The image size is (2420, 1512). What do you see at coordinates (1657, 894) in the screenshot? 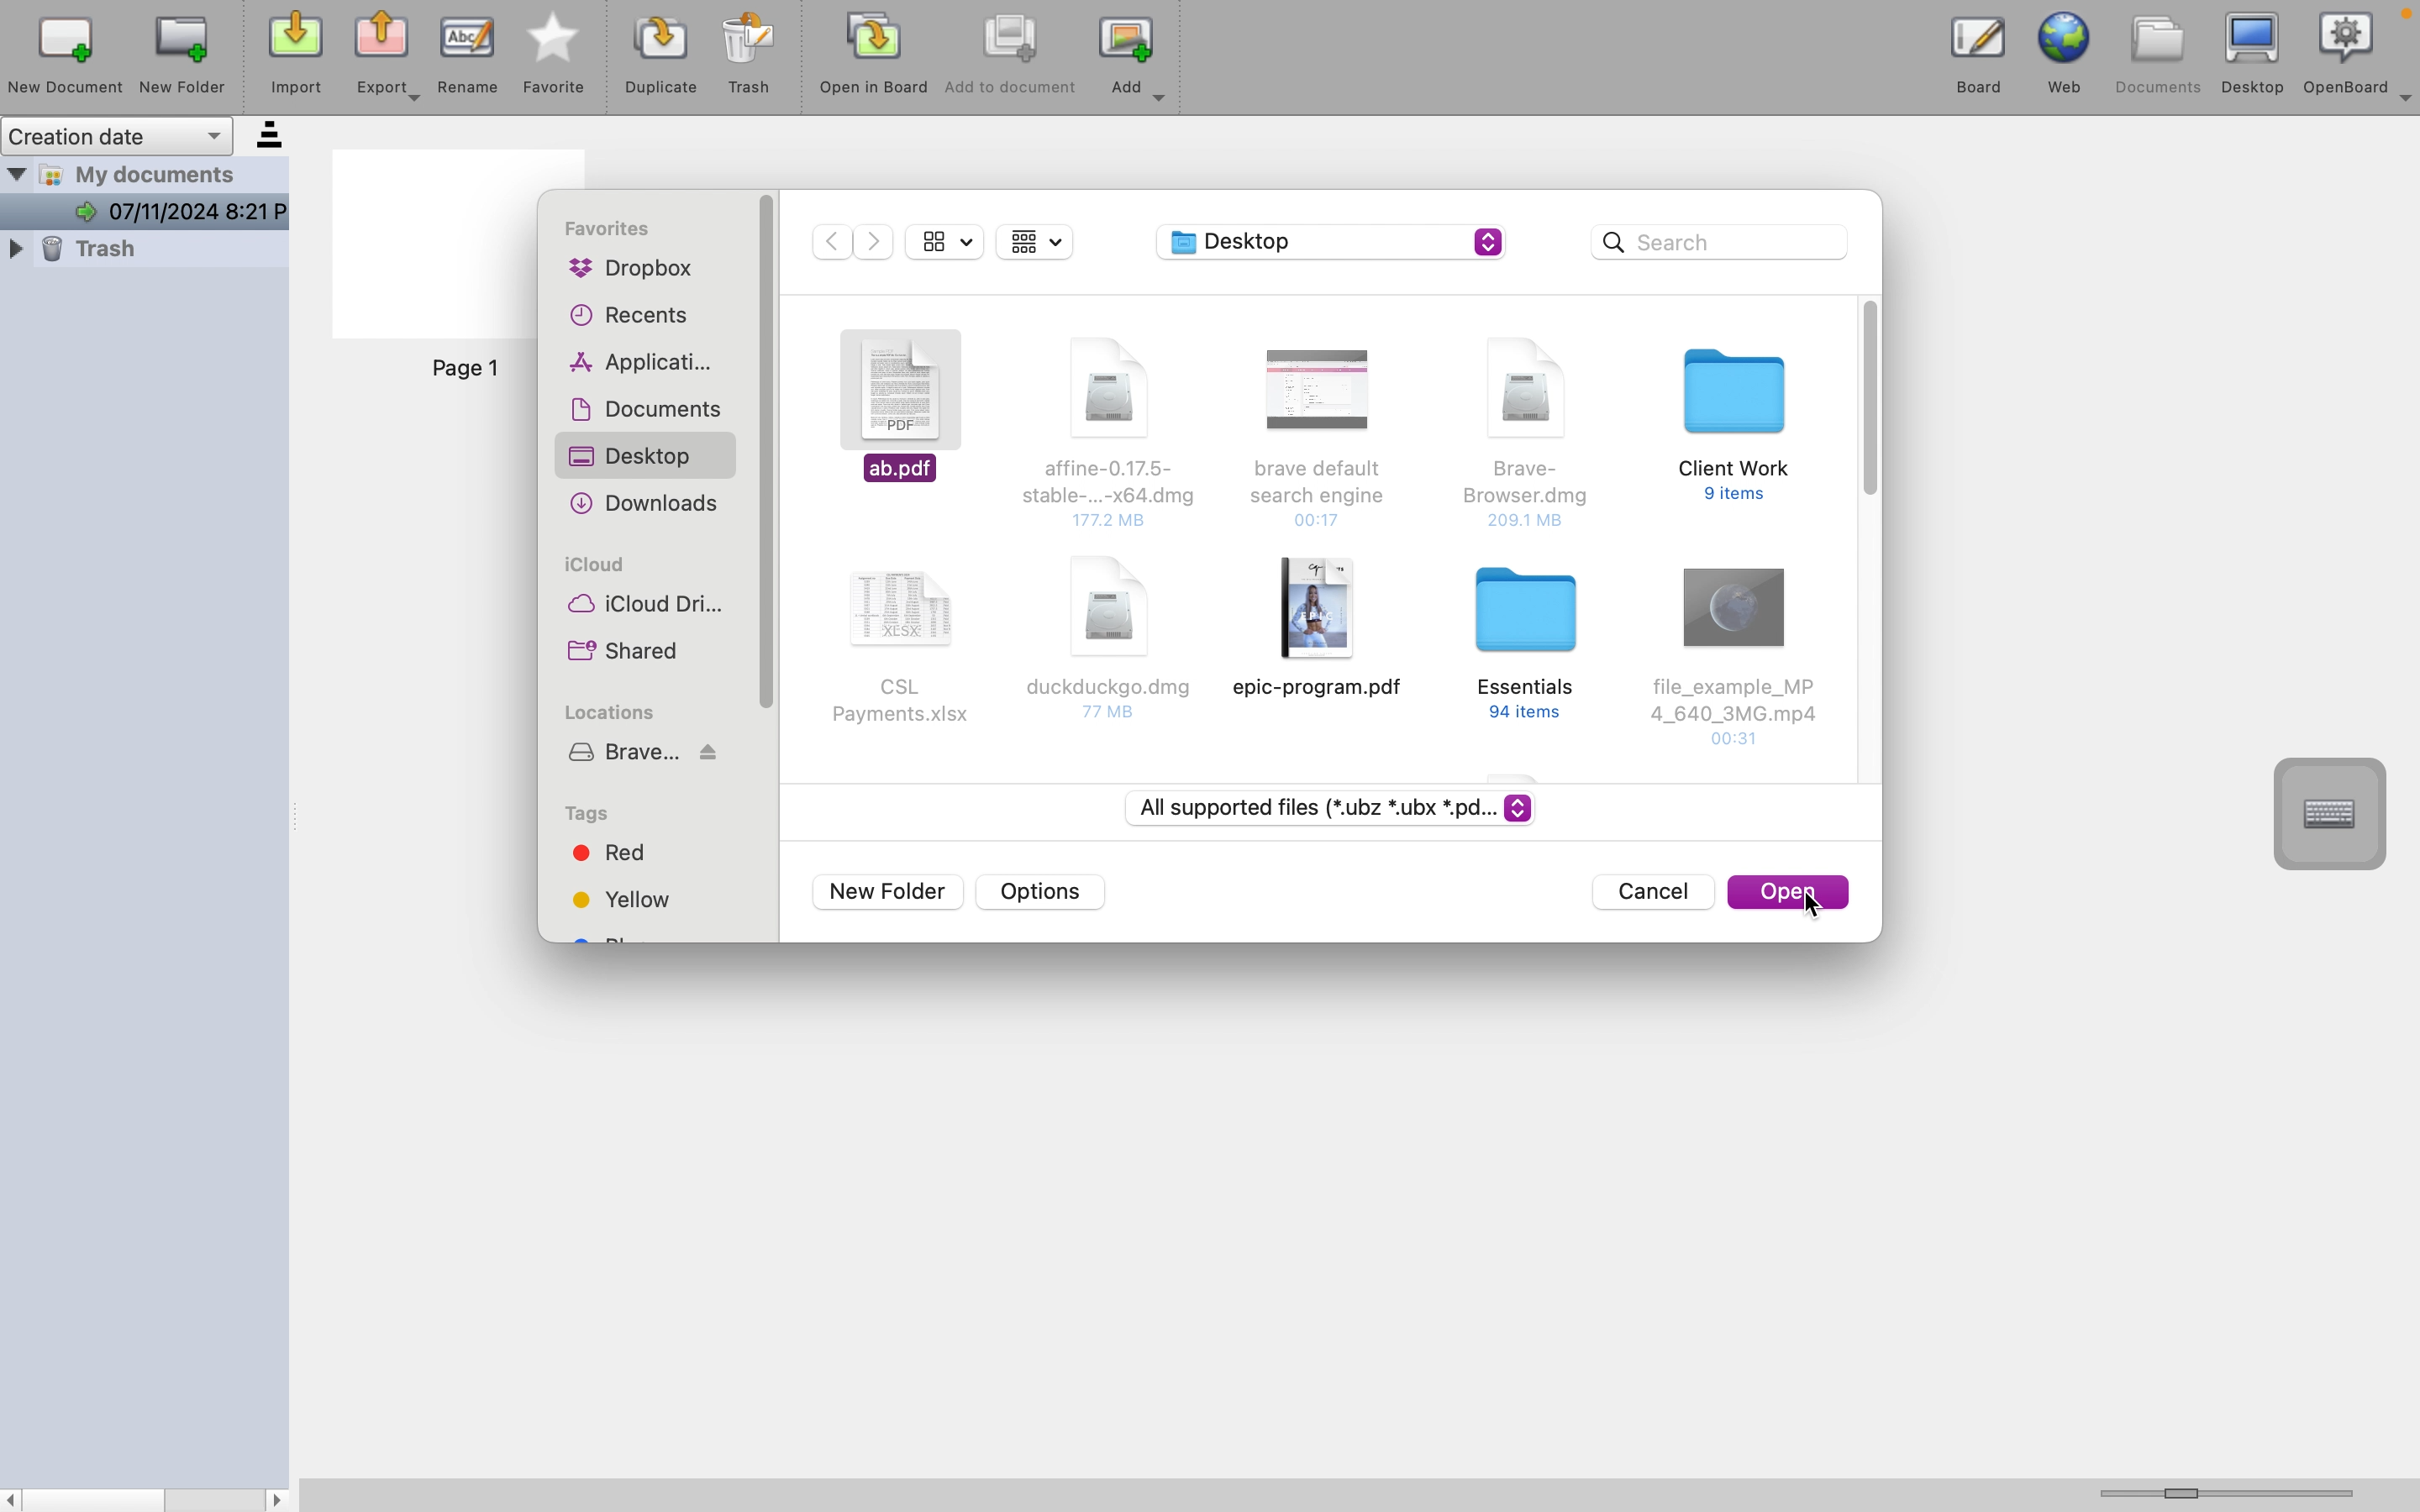
I see `cancel` at bounding box center [1657, 894].